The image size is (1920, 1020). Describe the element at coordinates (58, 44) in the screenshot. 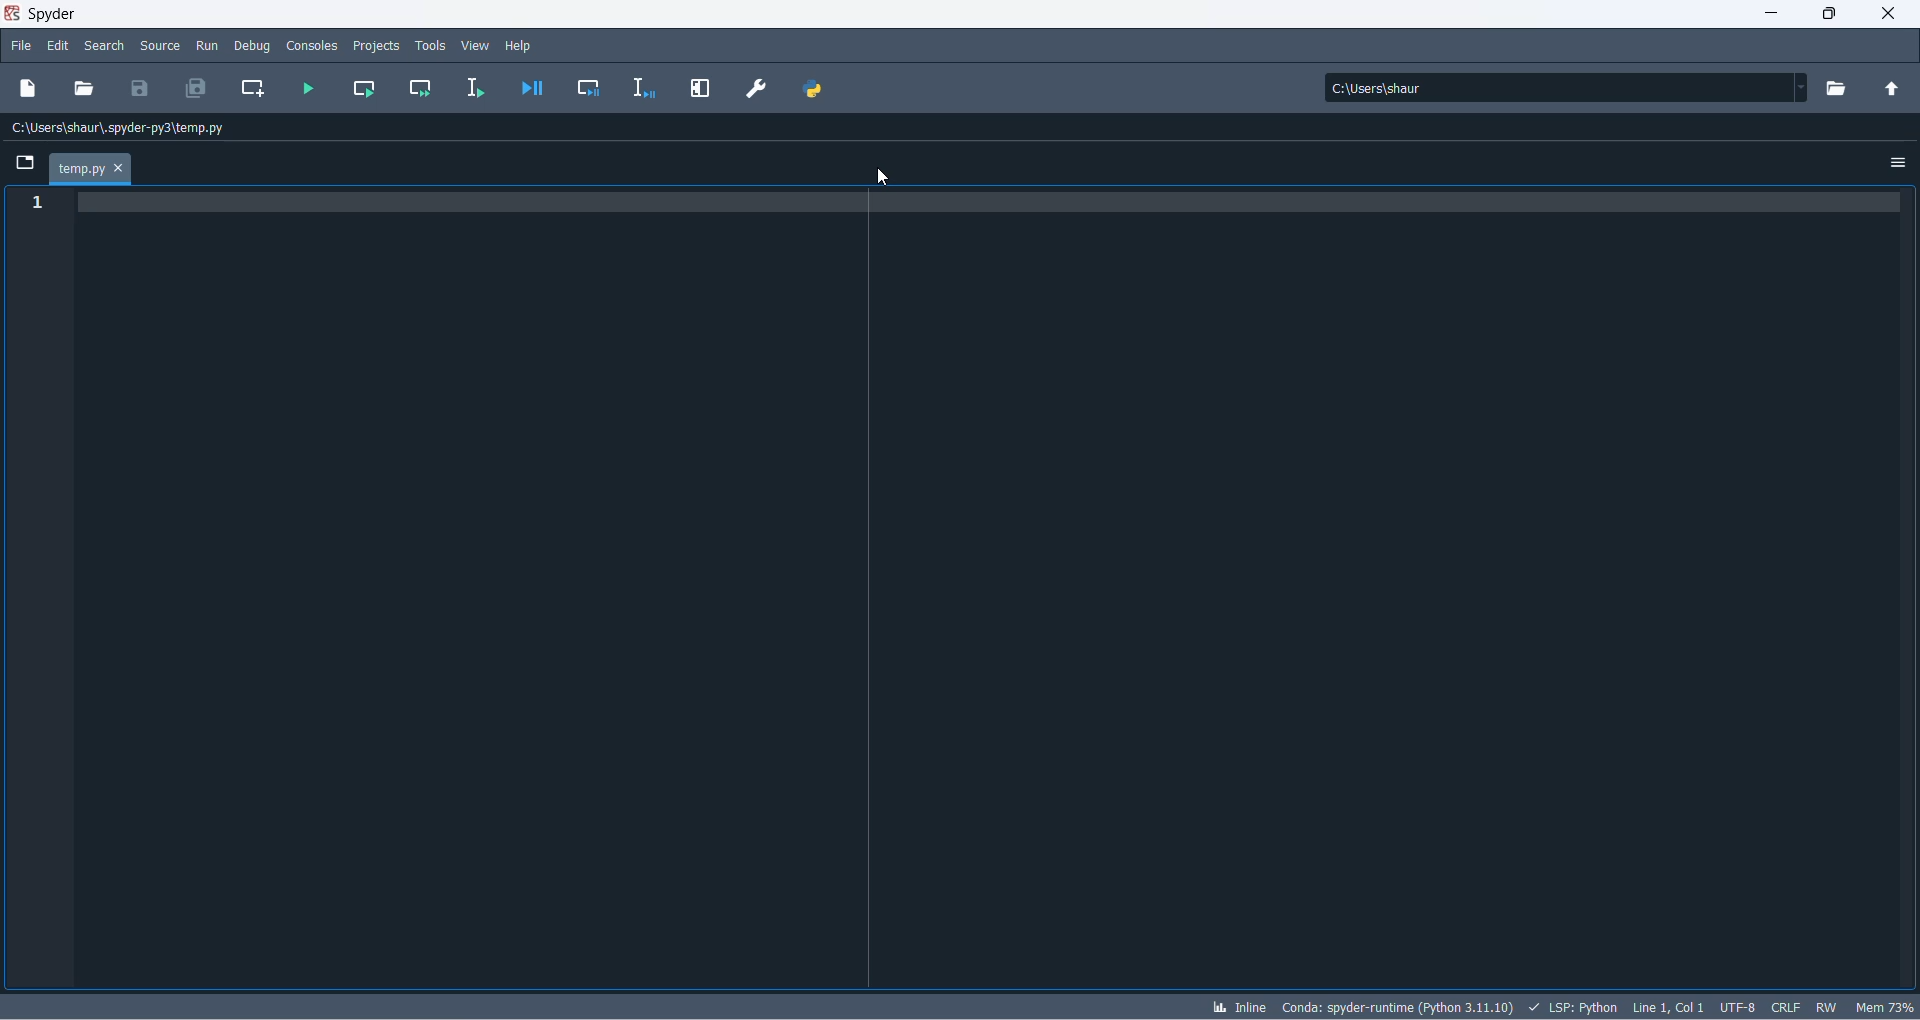

I see `edit` at that location.